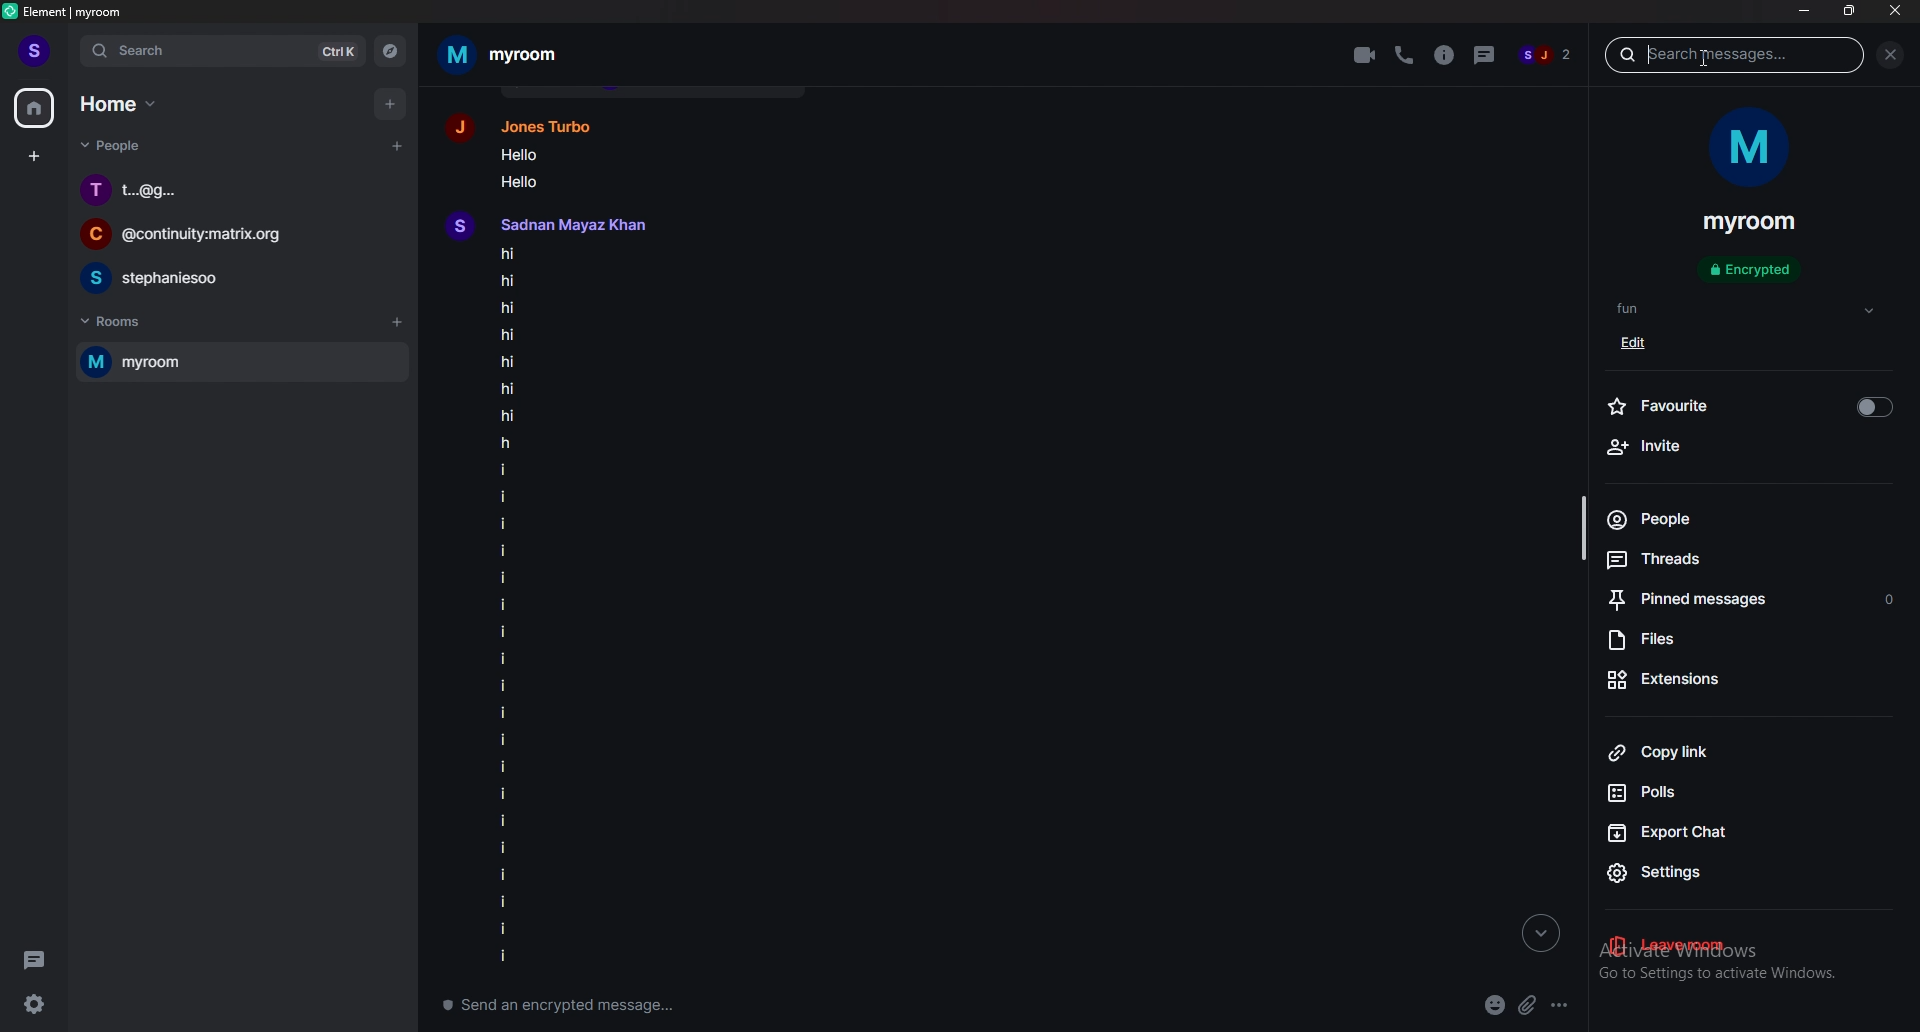 The width and height of the screenshot is (1920, 1032). I want to click on extensions, so click(1723, 678).